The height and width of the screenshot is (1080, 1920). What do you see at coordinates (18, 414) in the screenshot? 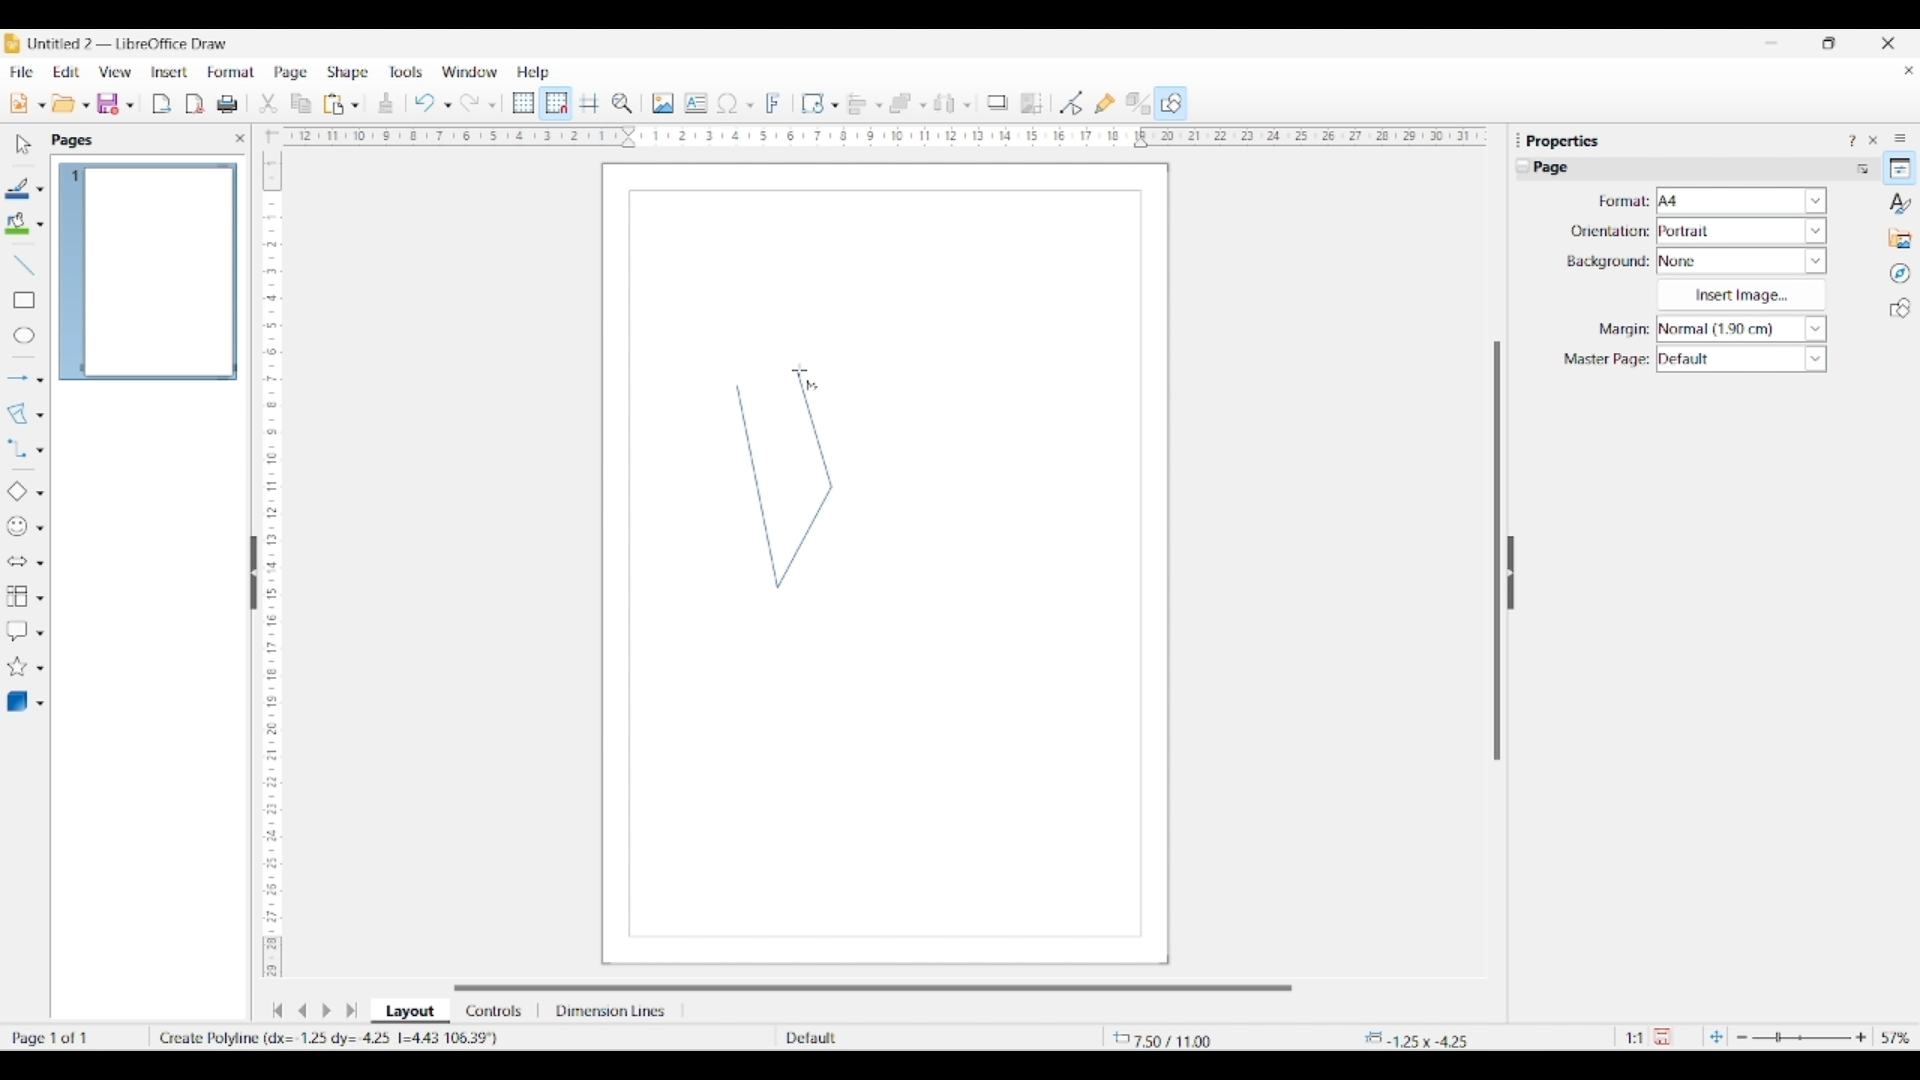
I see `Selected polygon` at bounding box center [18, 414].